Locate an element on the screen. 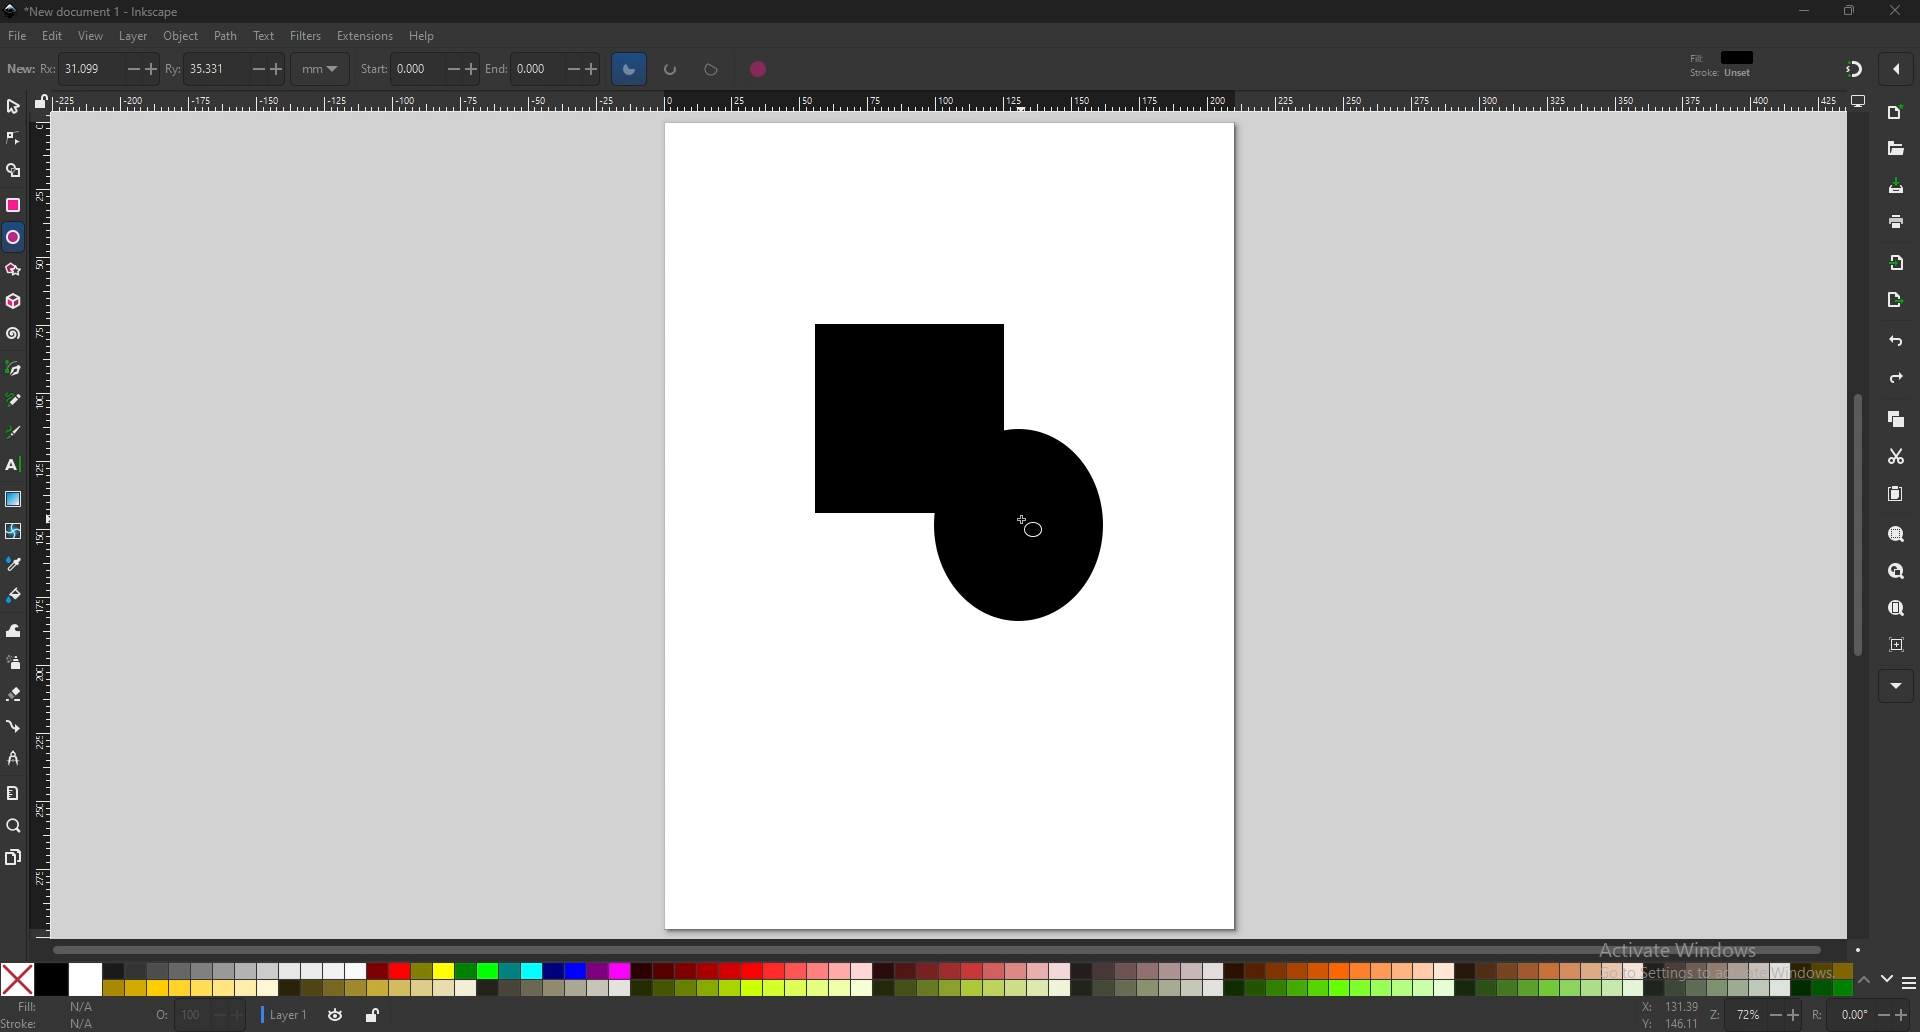  snapping is located at coordinates (1851, 68).